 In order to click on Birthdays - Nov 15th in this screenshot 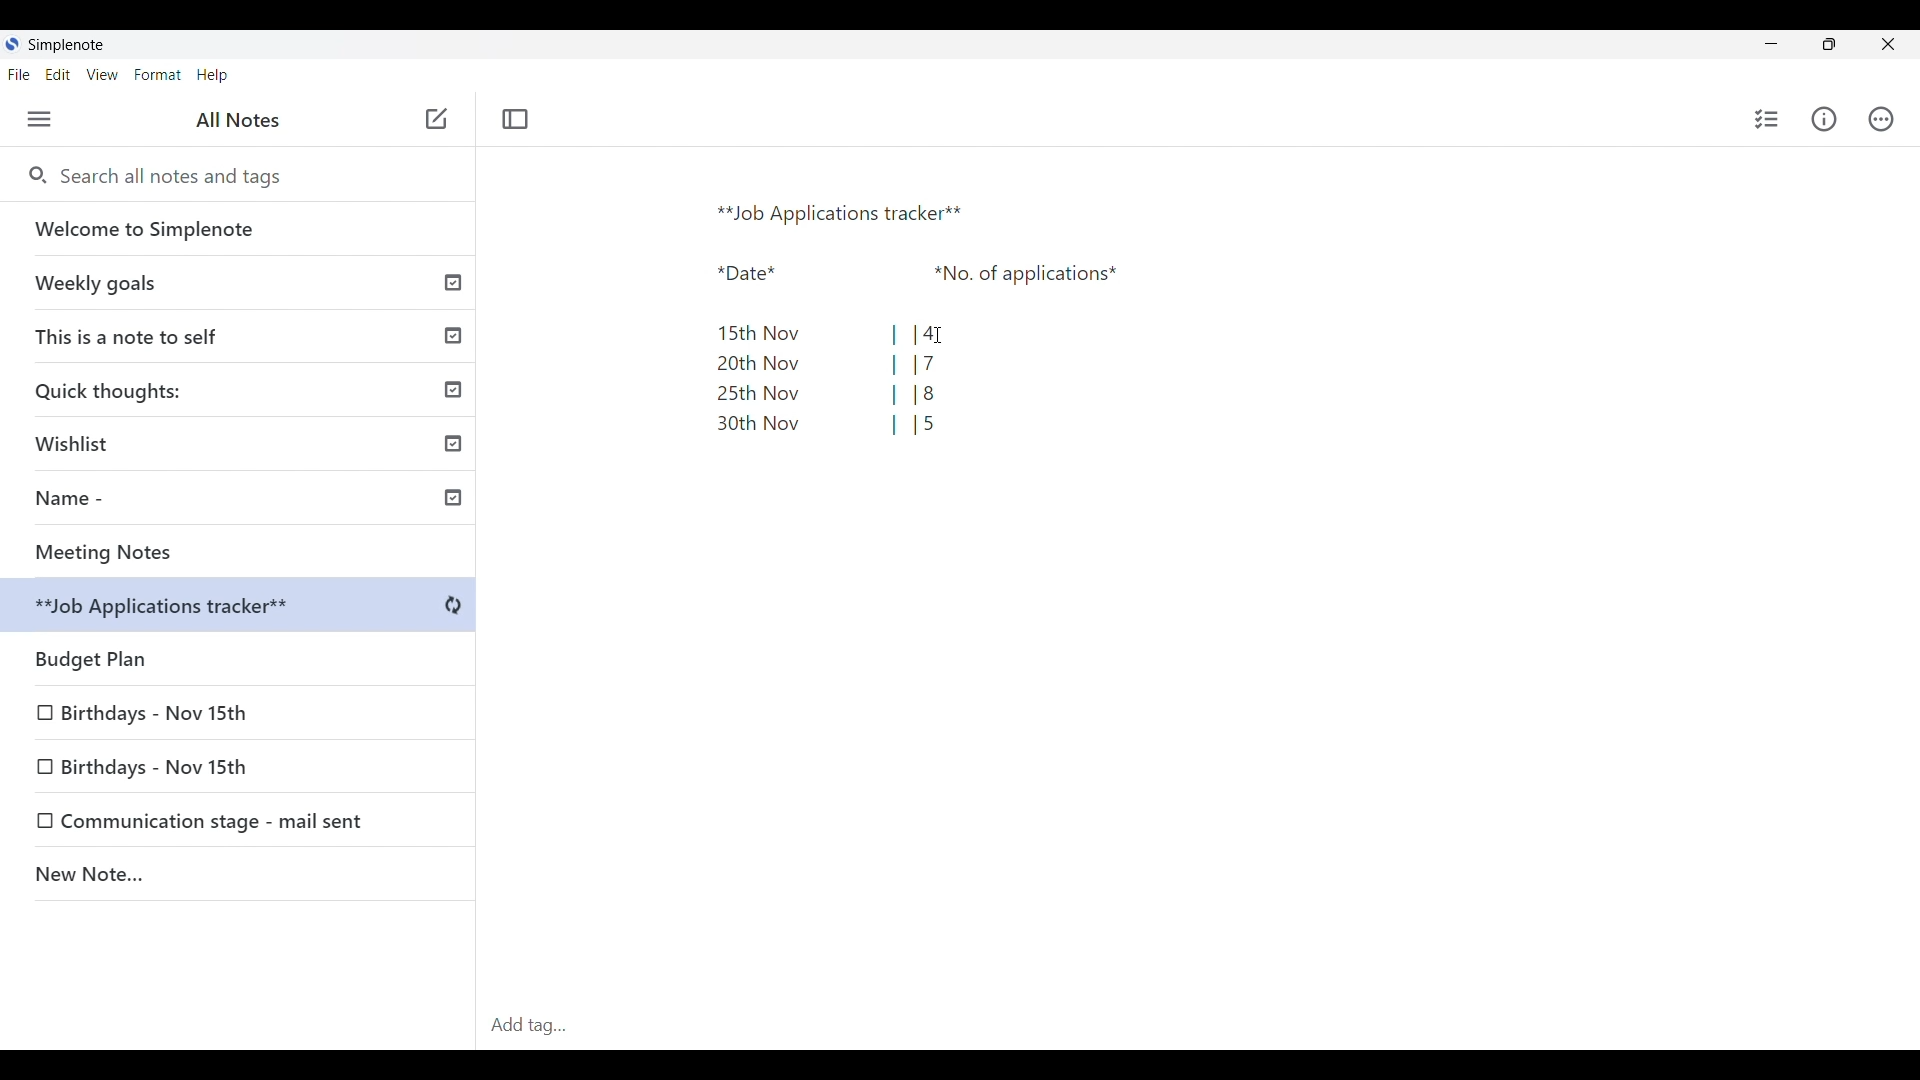, I will do `click(219, 821)`.